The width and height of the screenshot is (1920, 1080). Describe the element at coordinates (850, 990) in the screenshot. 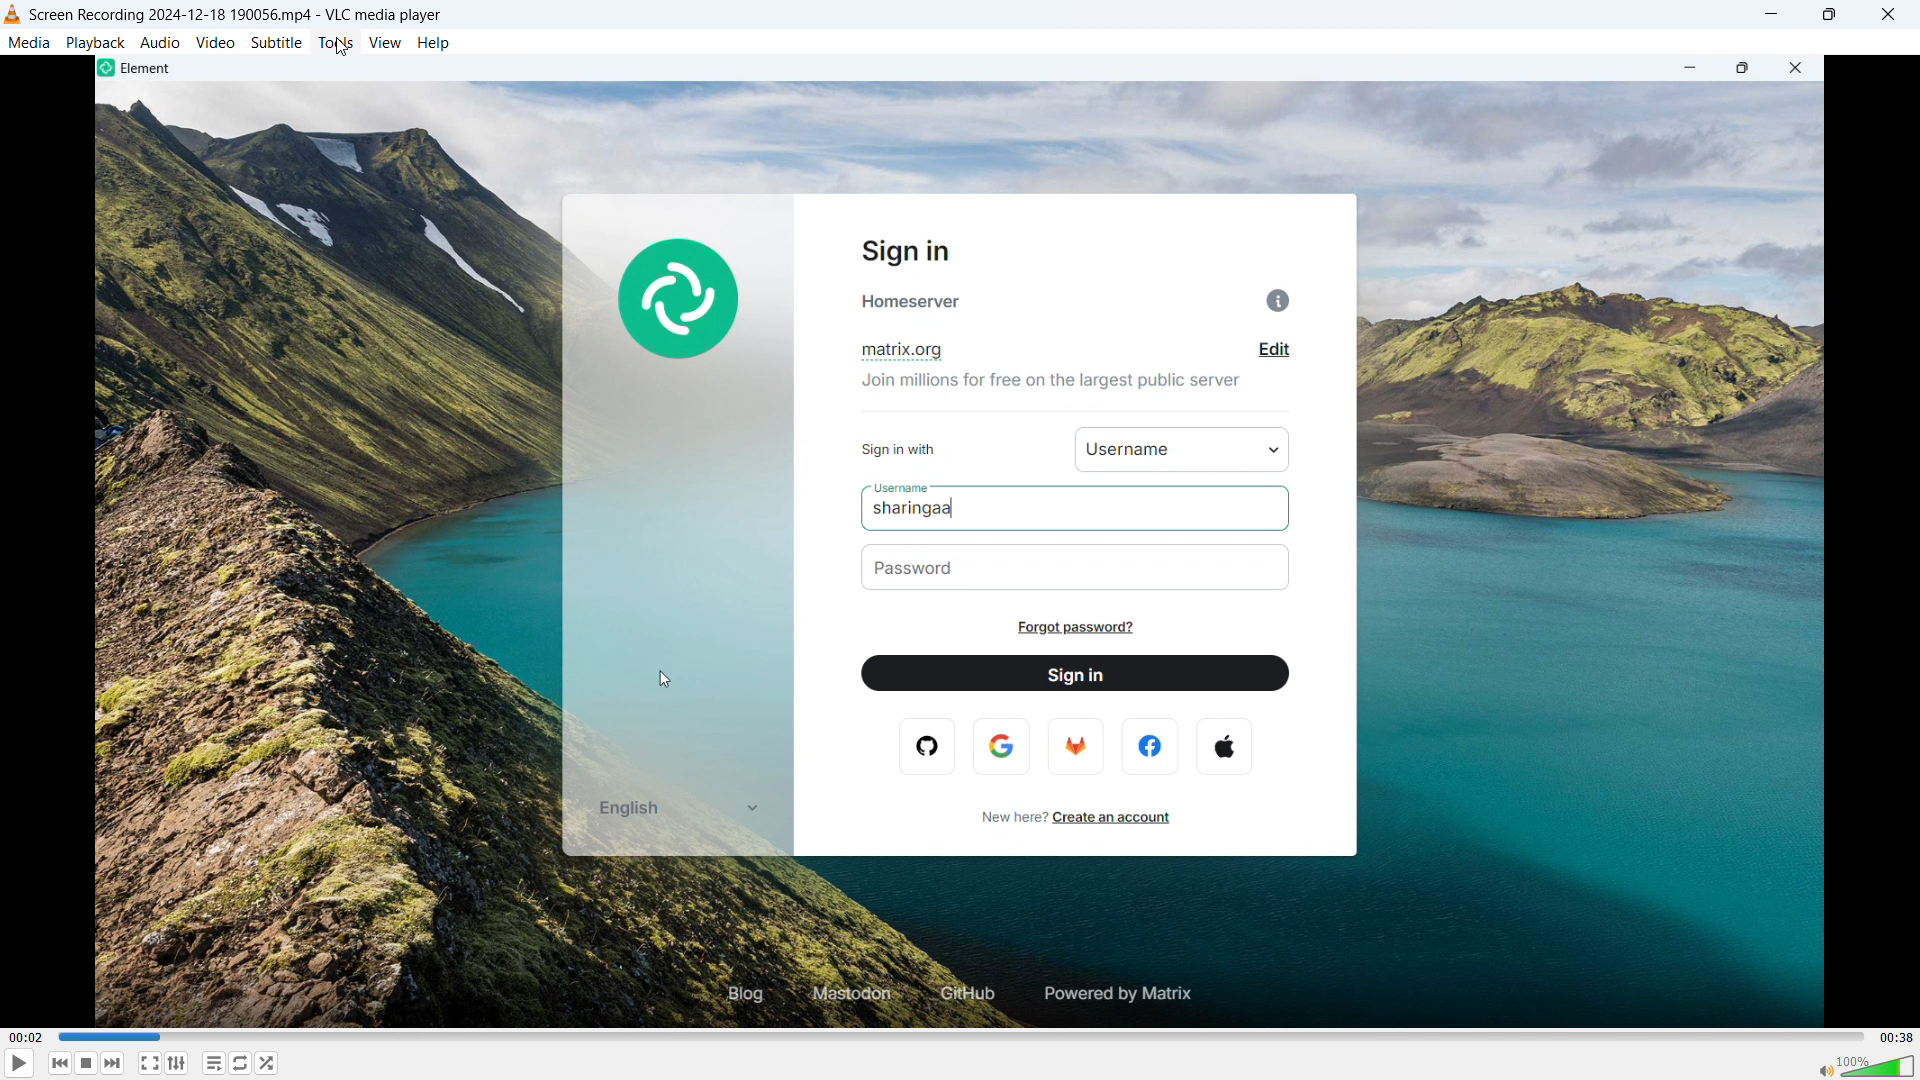

I see `mastodon` at that location.